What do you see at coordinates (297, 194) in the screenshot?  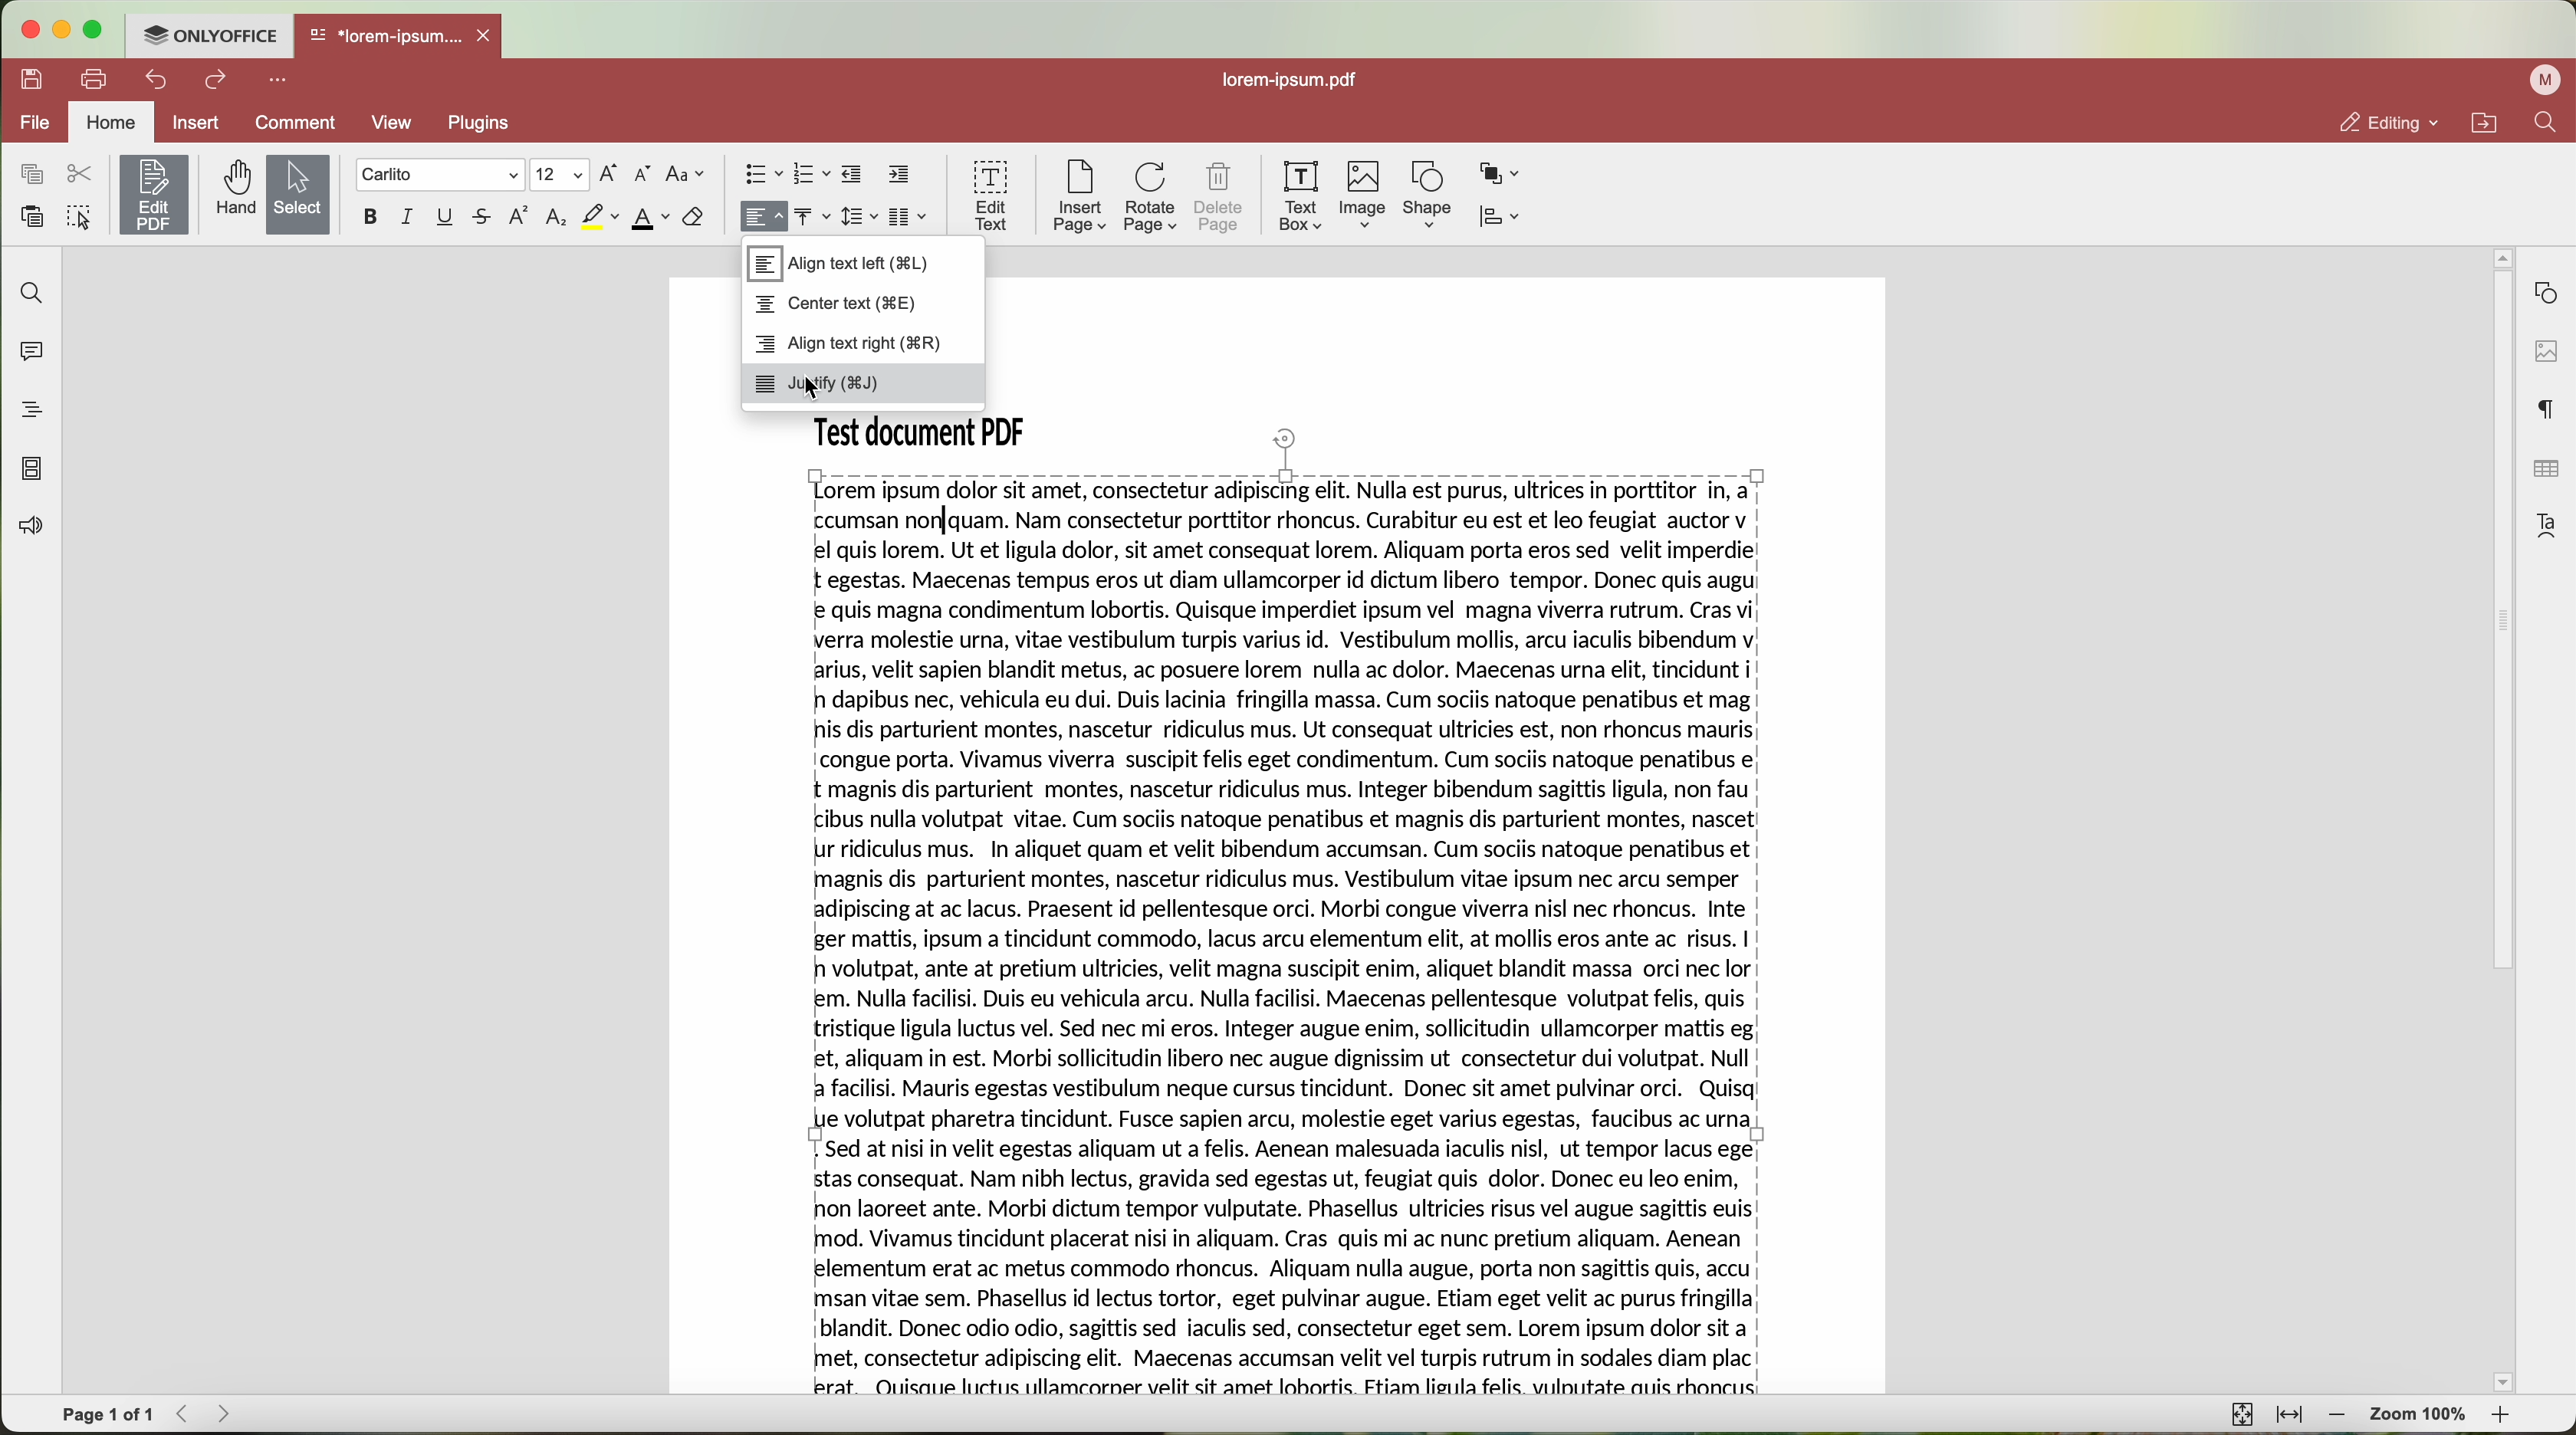 I see `Select` at bounding box center [297, 194].